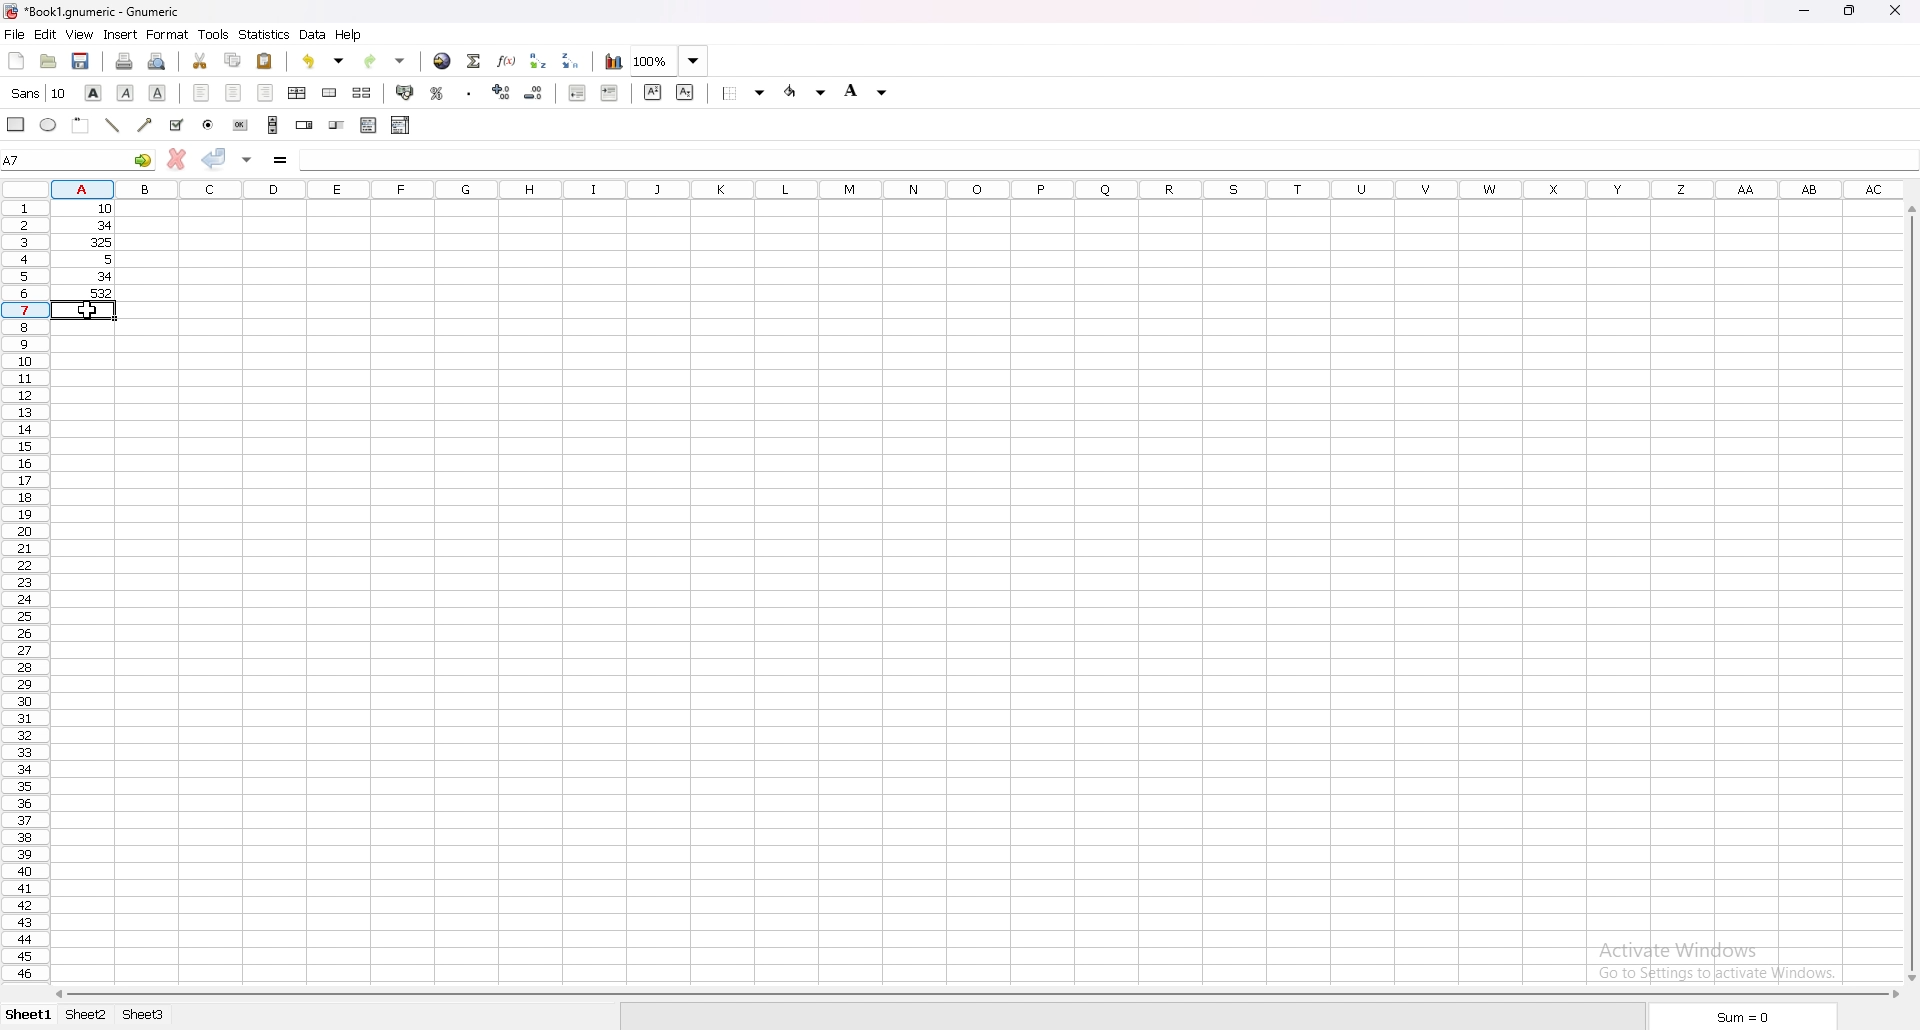 The width and height of the screenshot is (1920, 1030). I want to click on data, so click(315, 34).